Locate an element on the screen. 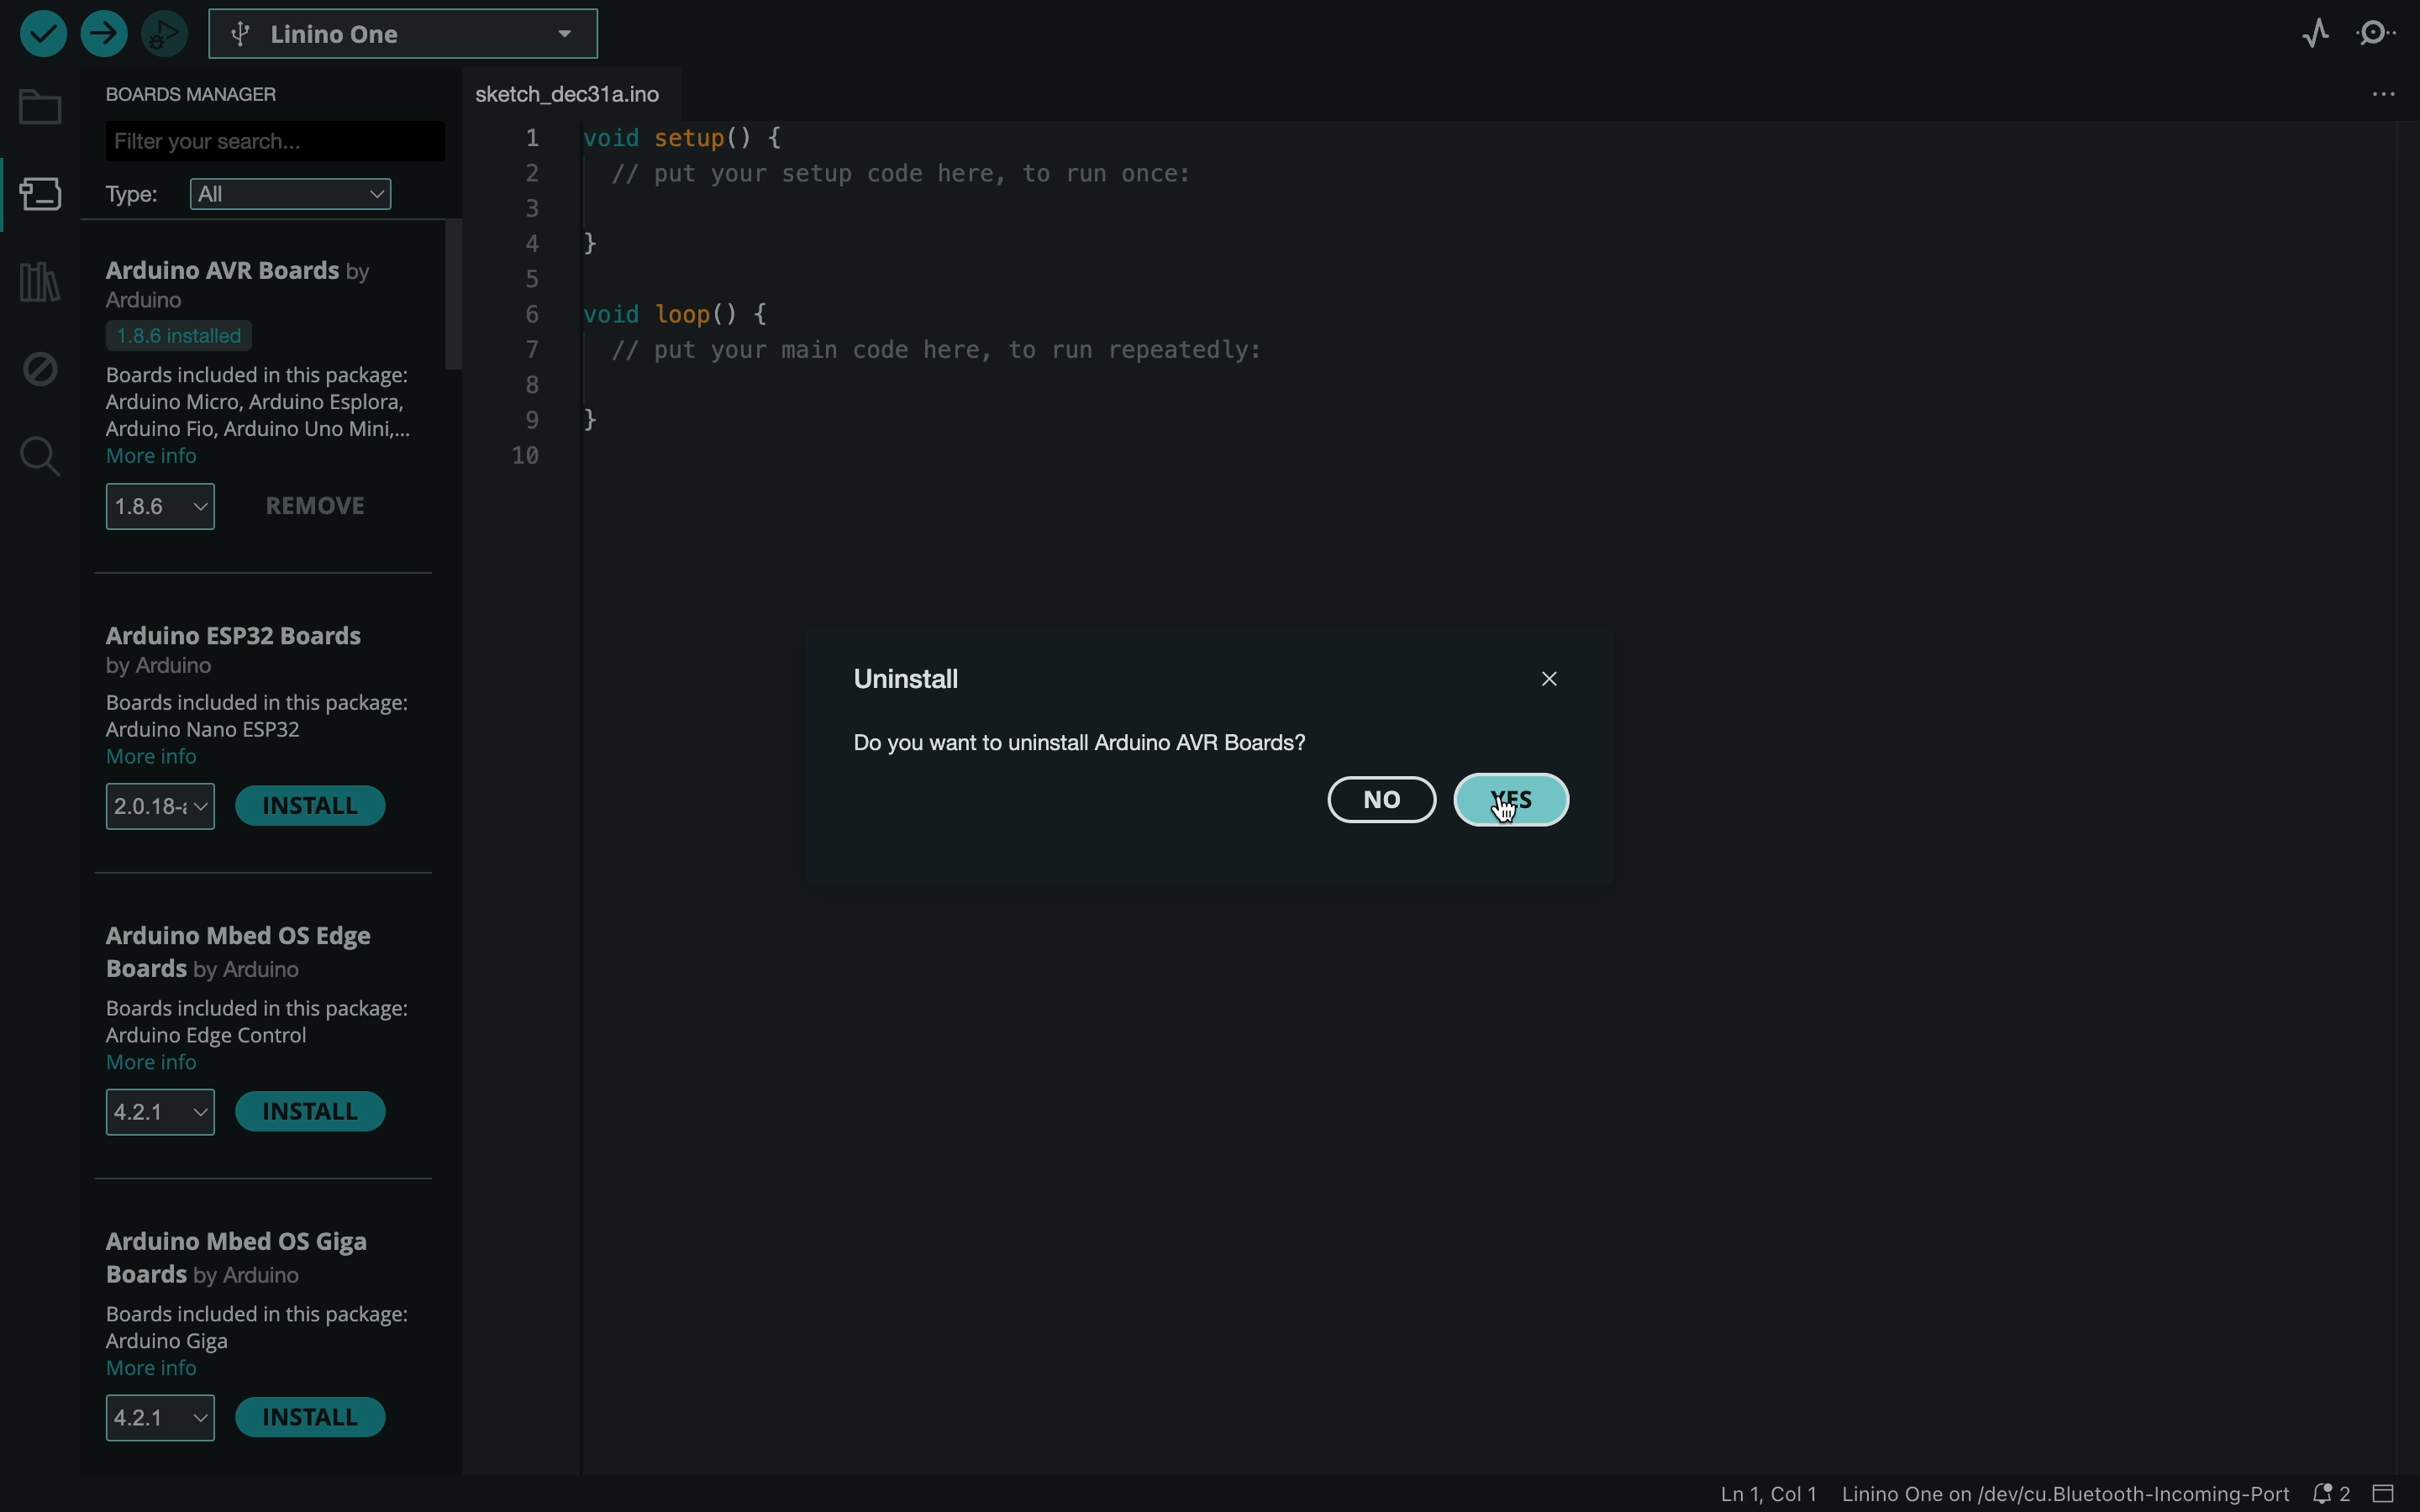 This screenshot has width=2420, height=1512. question is located at coordinates (1182, 743).